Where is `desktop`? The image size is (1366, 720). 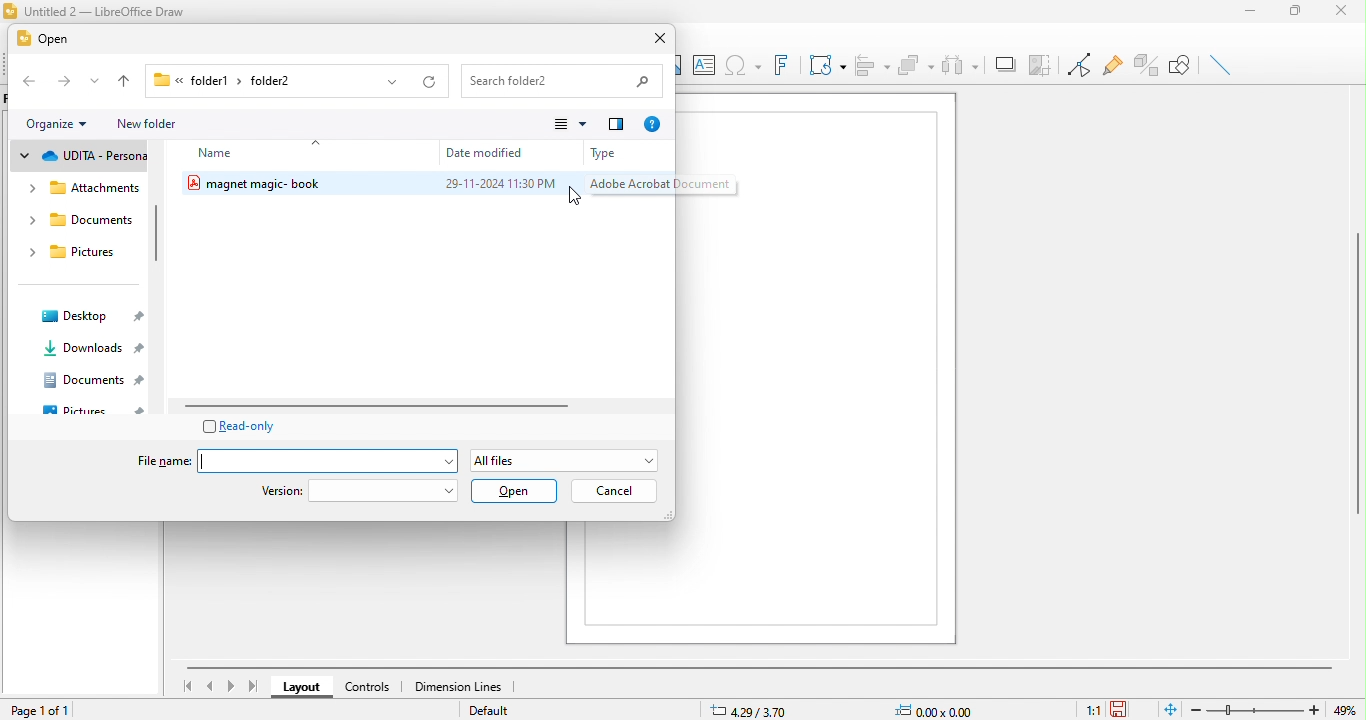
desktop is located at coordinates (92, 315).